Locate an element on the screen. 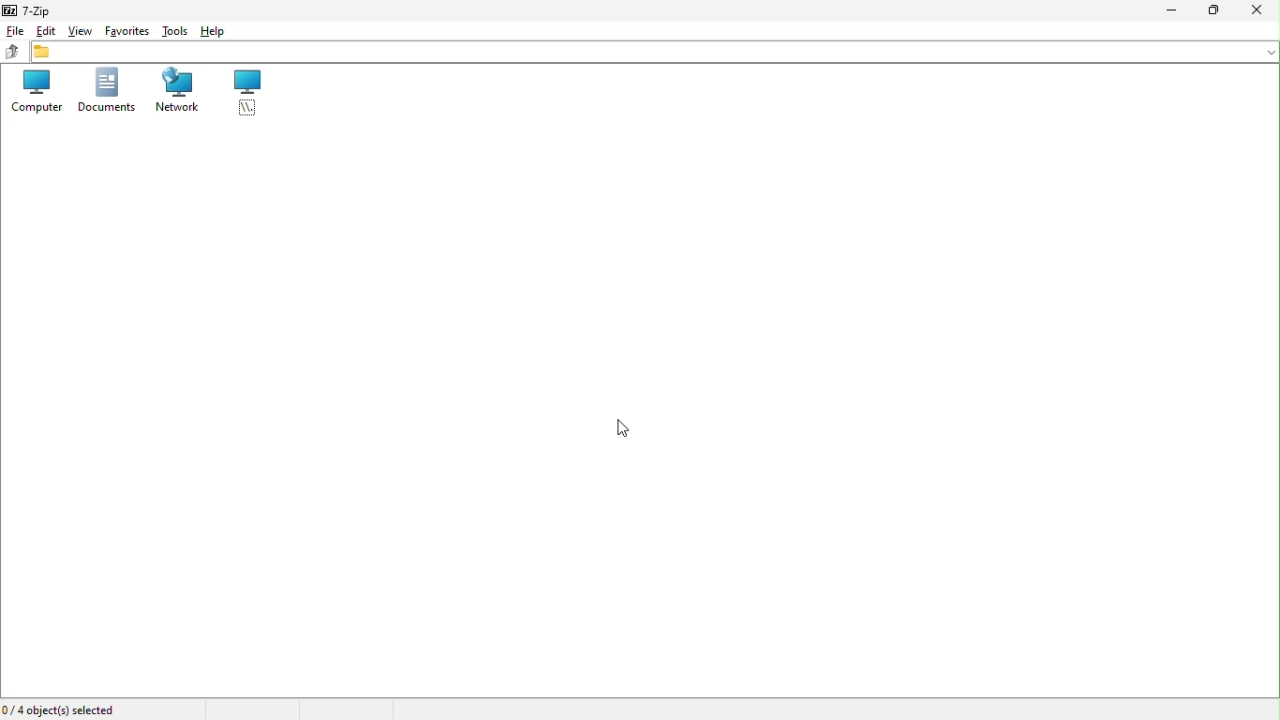 The image size is (1280, 720). Network is located at coordinates (175, 89).